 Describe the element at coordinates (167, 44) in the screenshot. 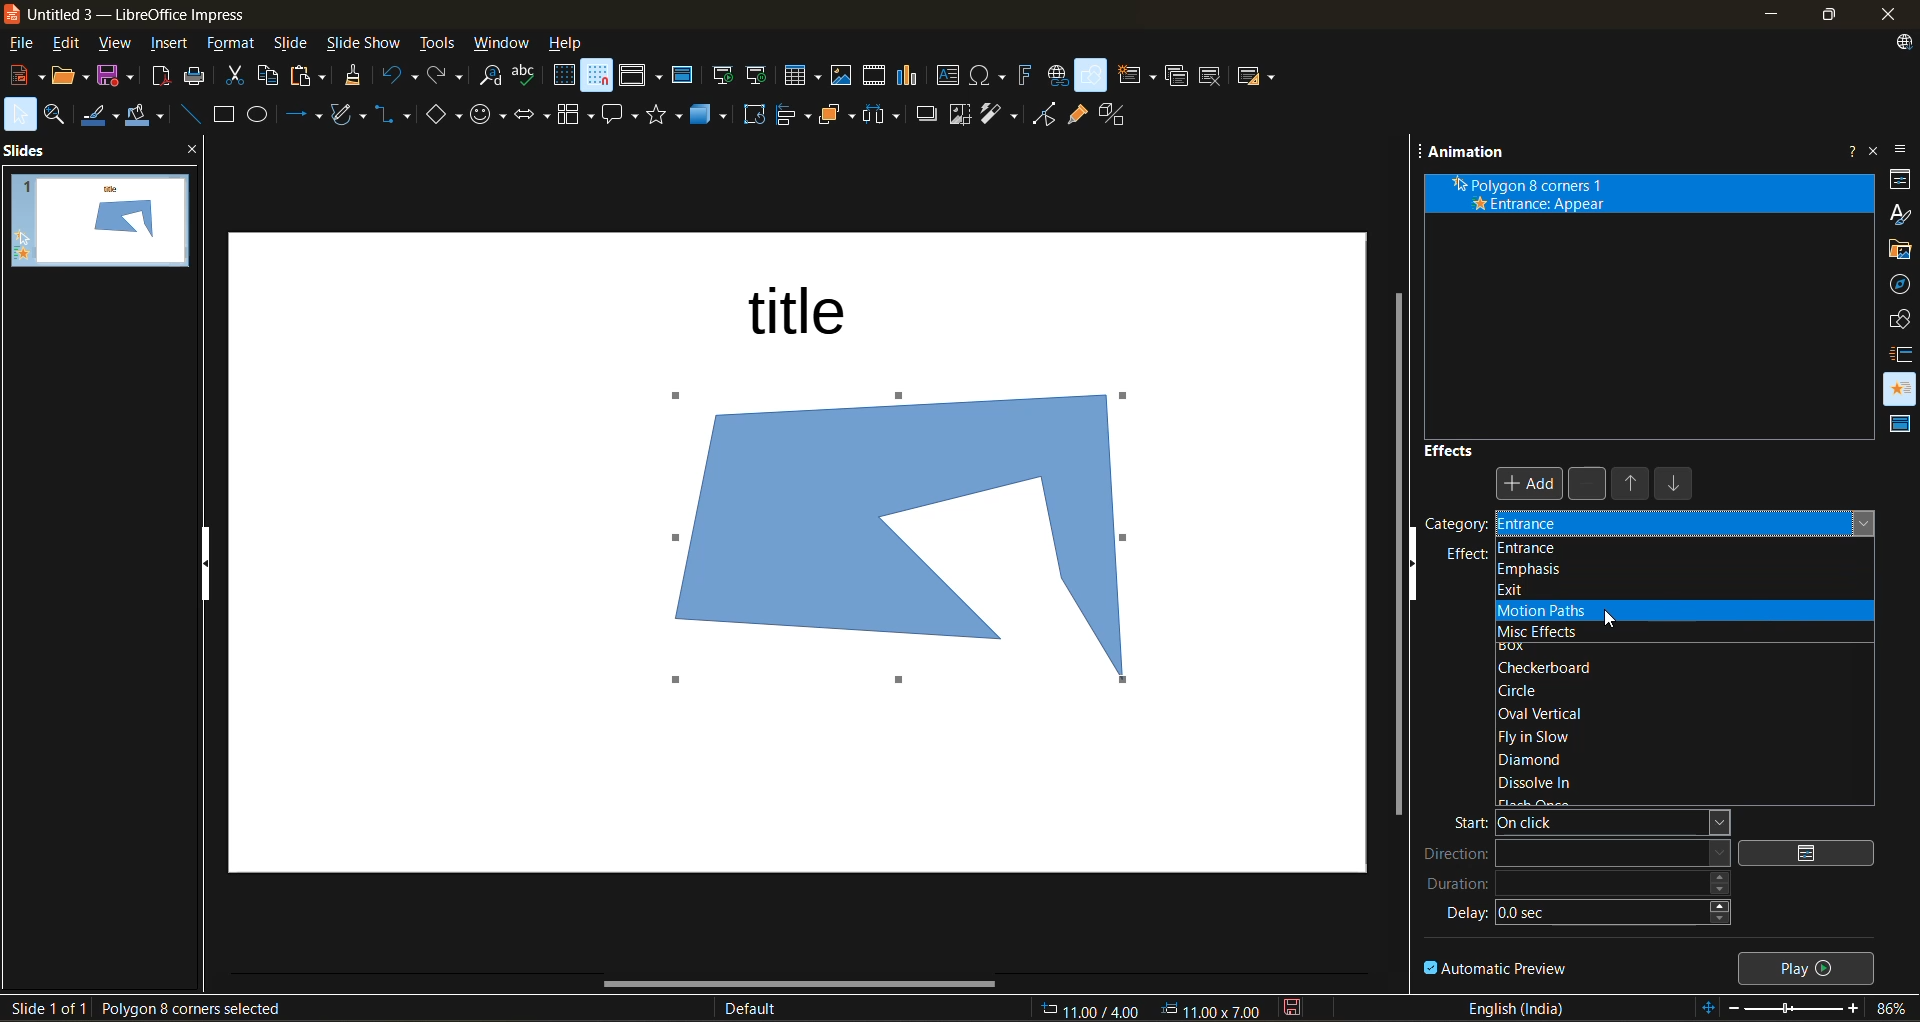

I see `insert` at that location.